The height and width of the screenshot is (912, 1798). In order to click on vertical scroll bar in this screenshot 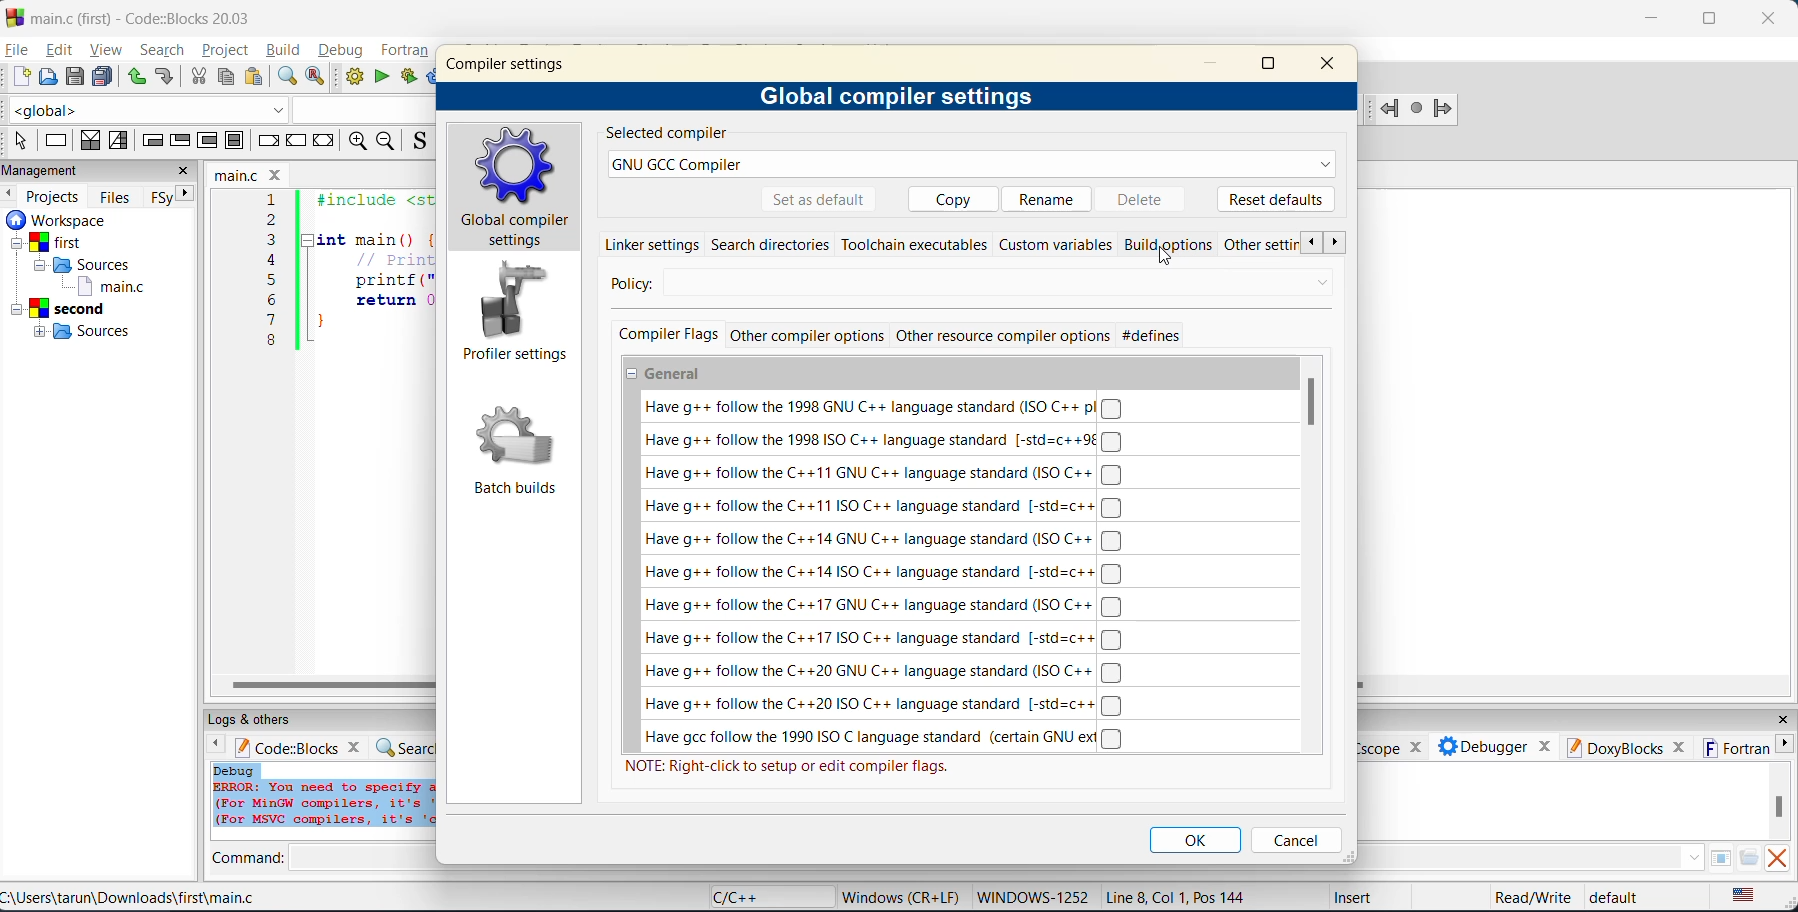, I will do `click(1313, 401)`.